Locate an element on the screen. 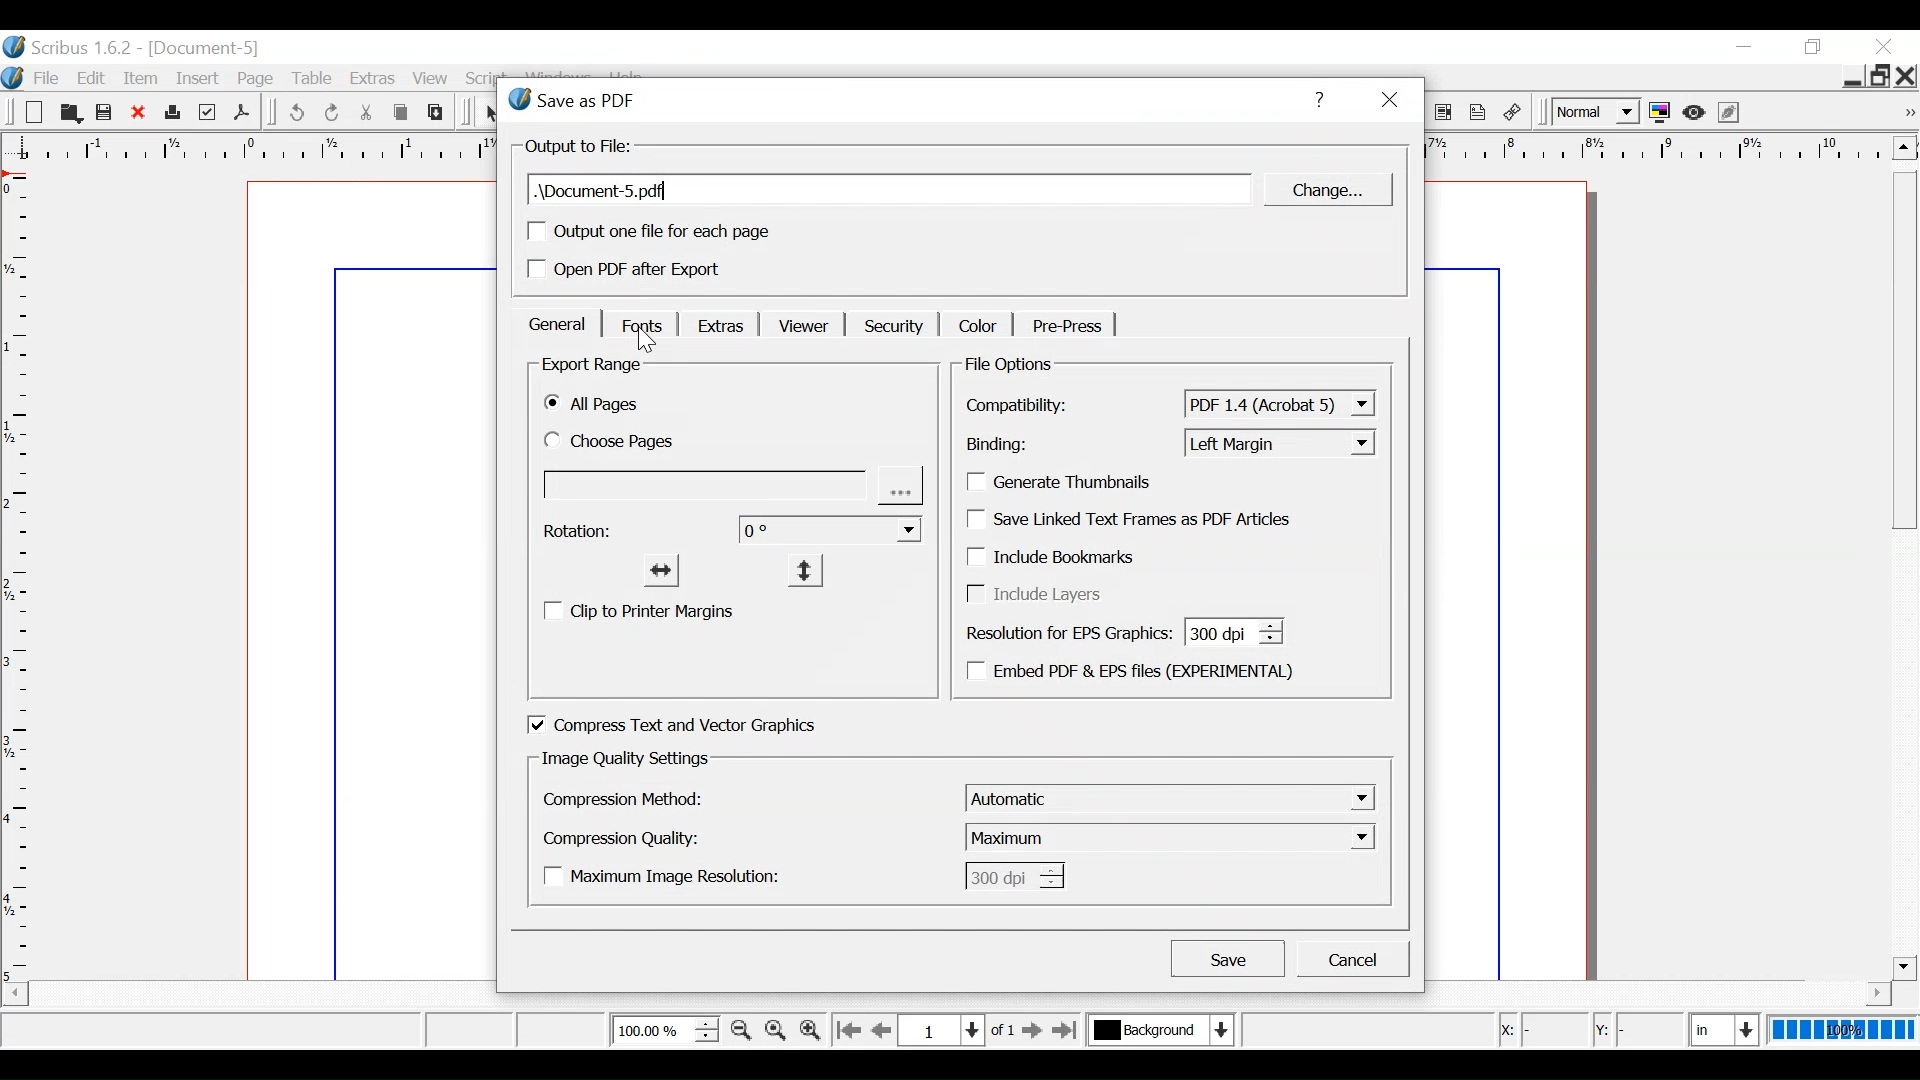 This screenshot has height=1080, width=1920. Rotation is located at coordinates (580, 532).